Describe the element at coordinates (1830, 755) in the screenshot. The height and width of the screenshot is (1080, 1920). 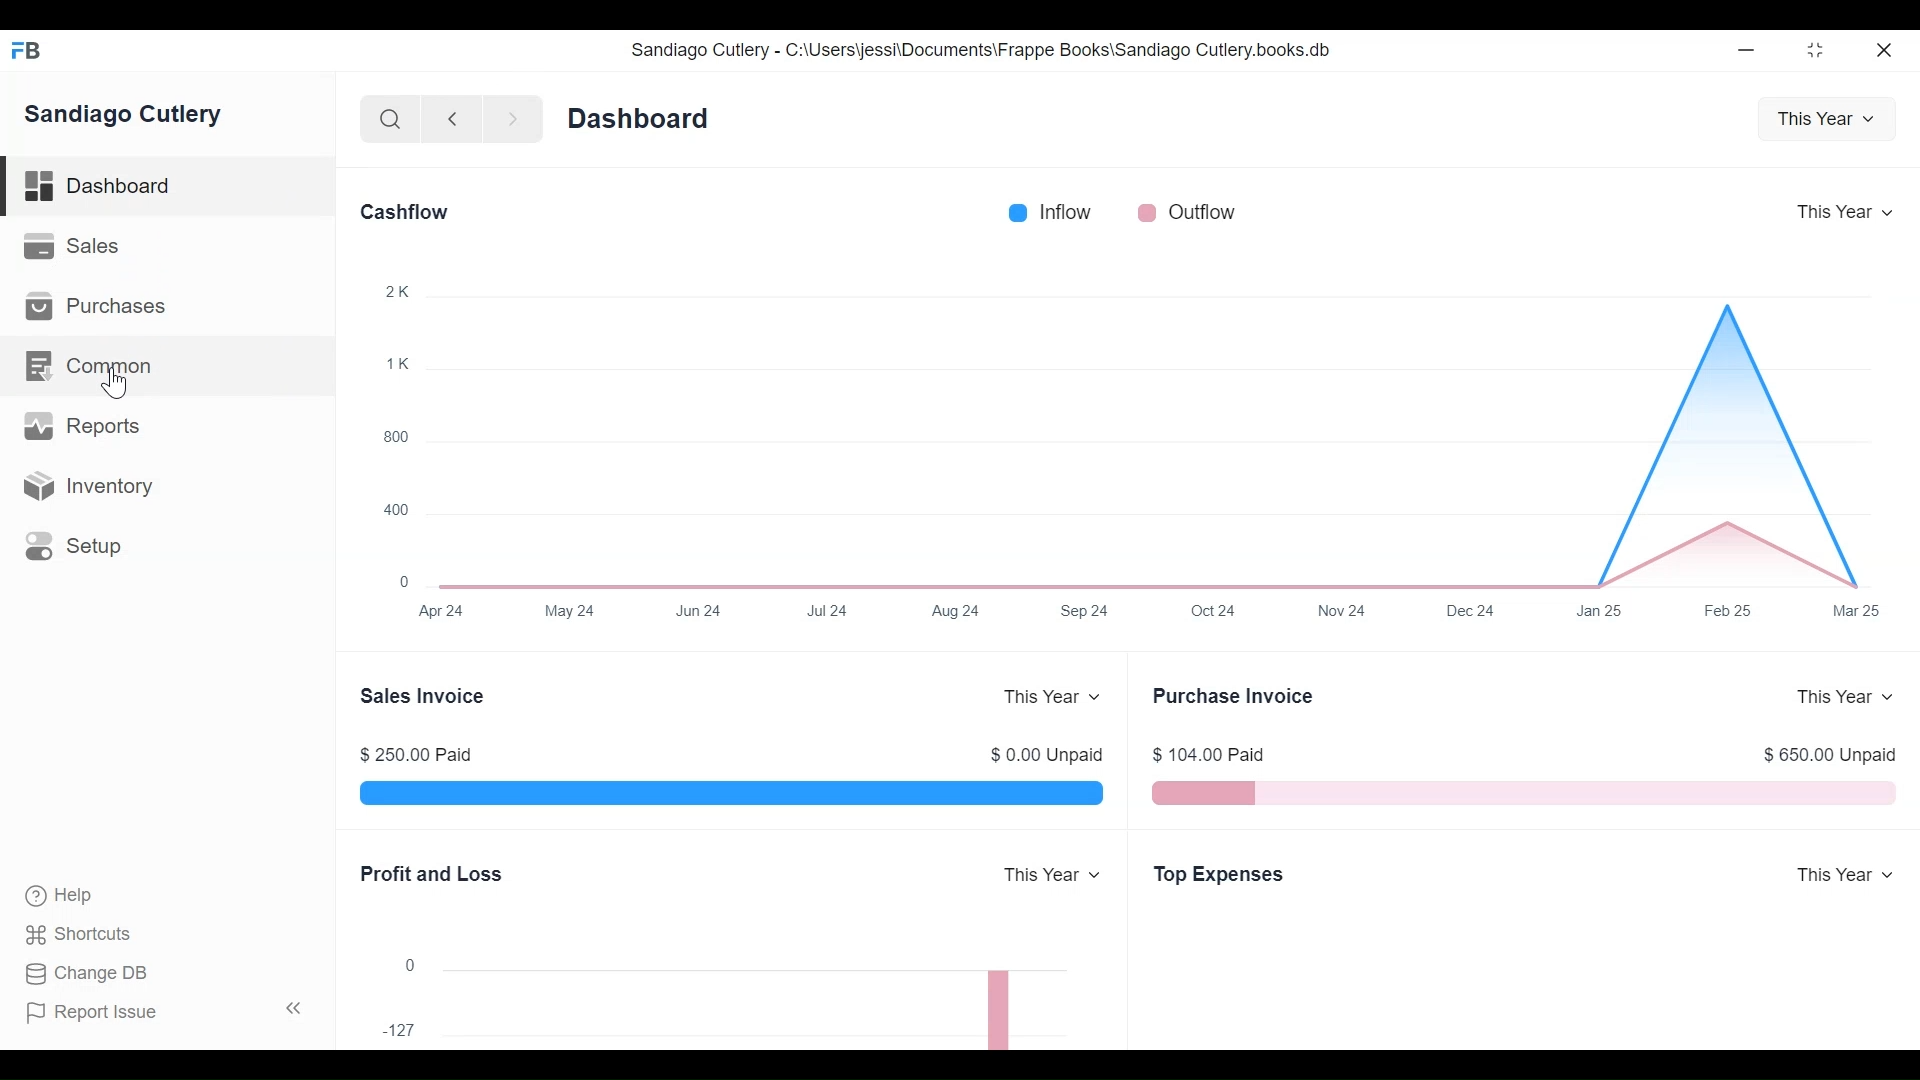
I see `$ 650.00 Unpaid` at that location.